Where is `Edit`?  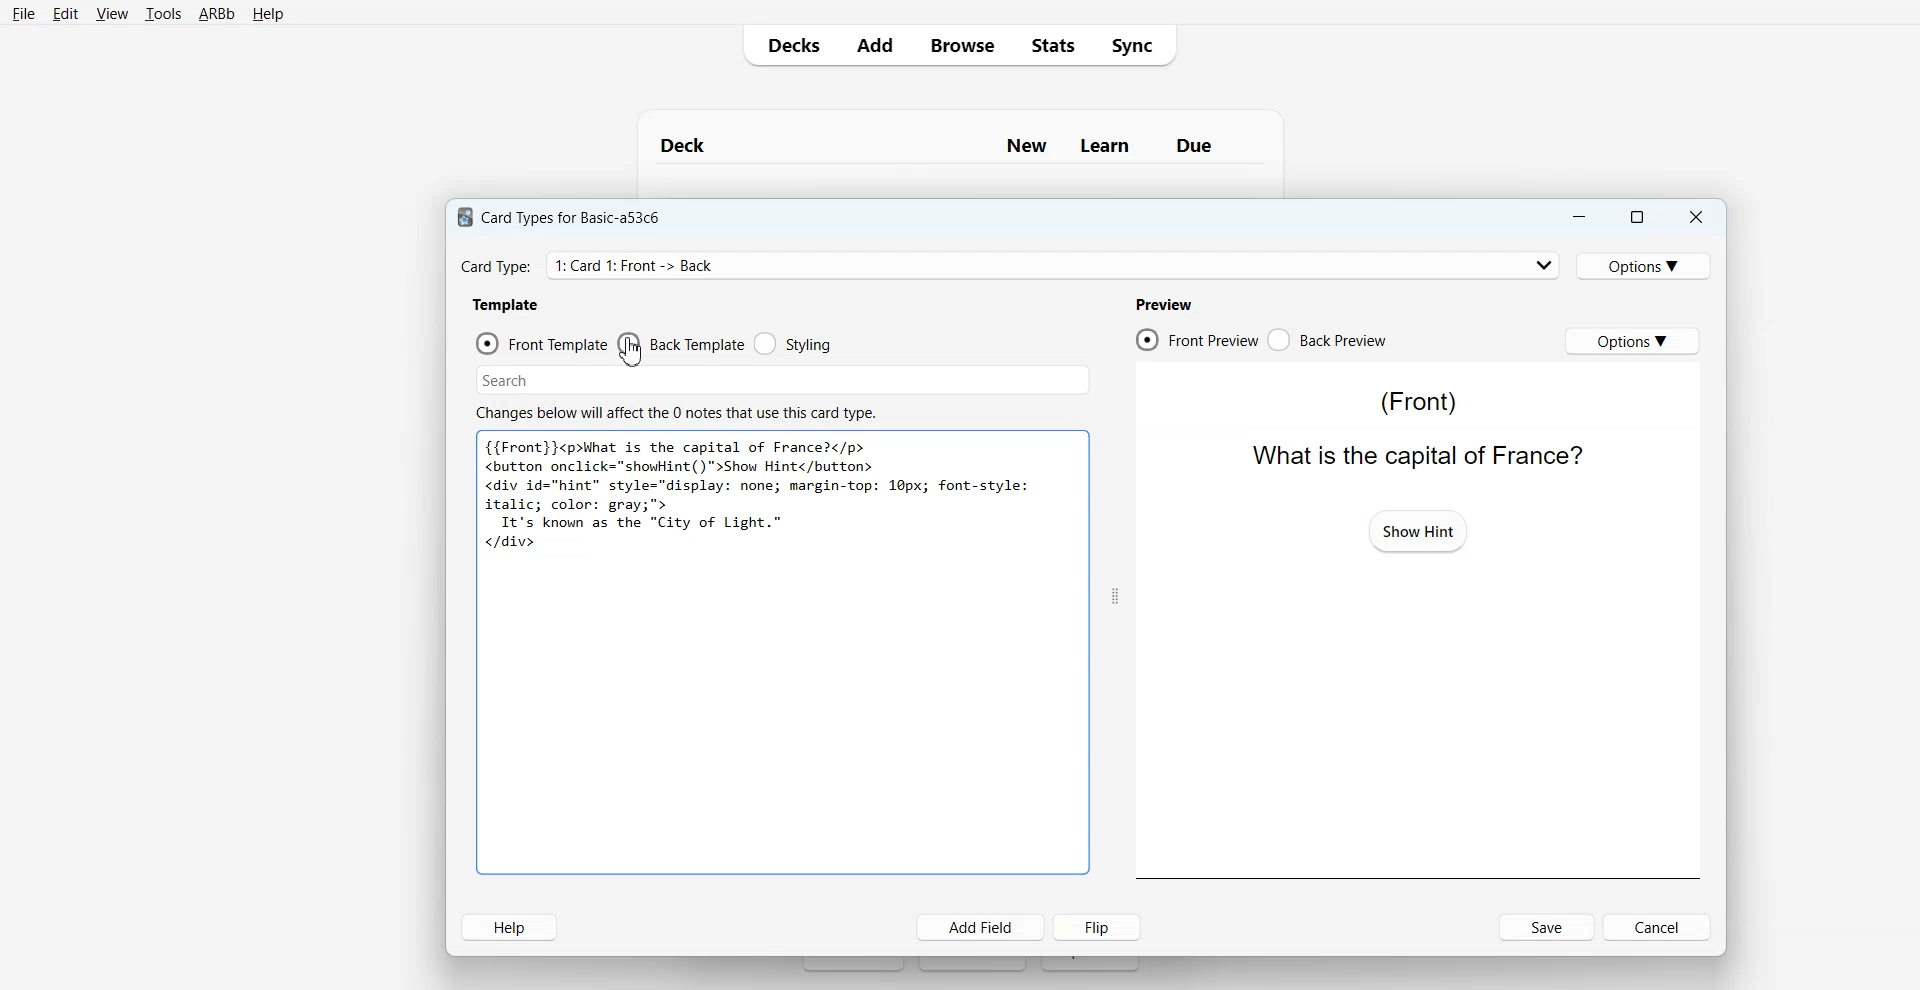
Edit is located at coordinates (66, 14).